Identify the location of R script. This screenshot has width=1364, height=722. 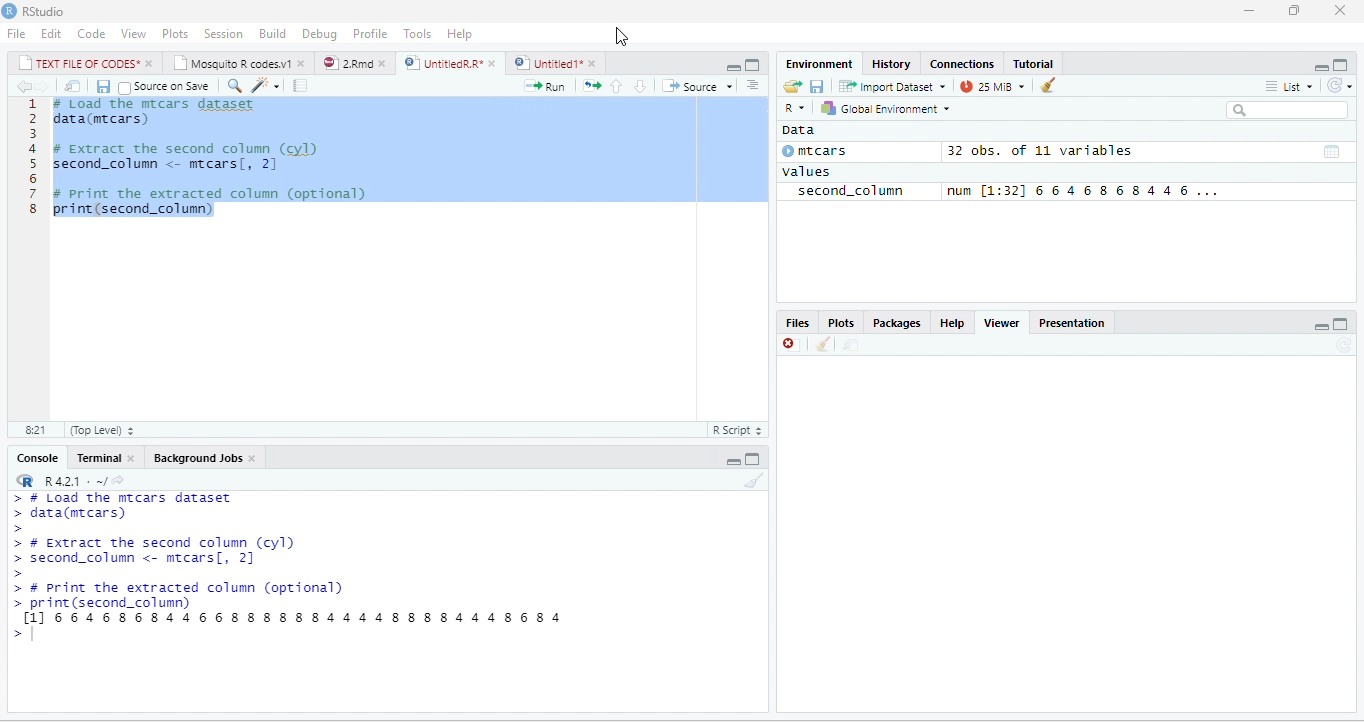
(737, 431).